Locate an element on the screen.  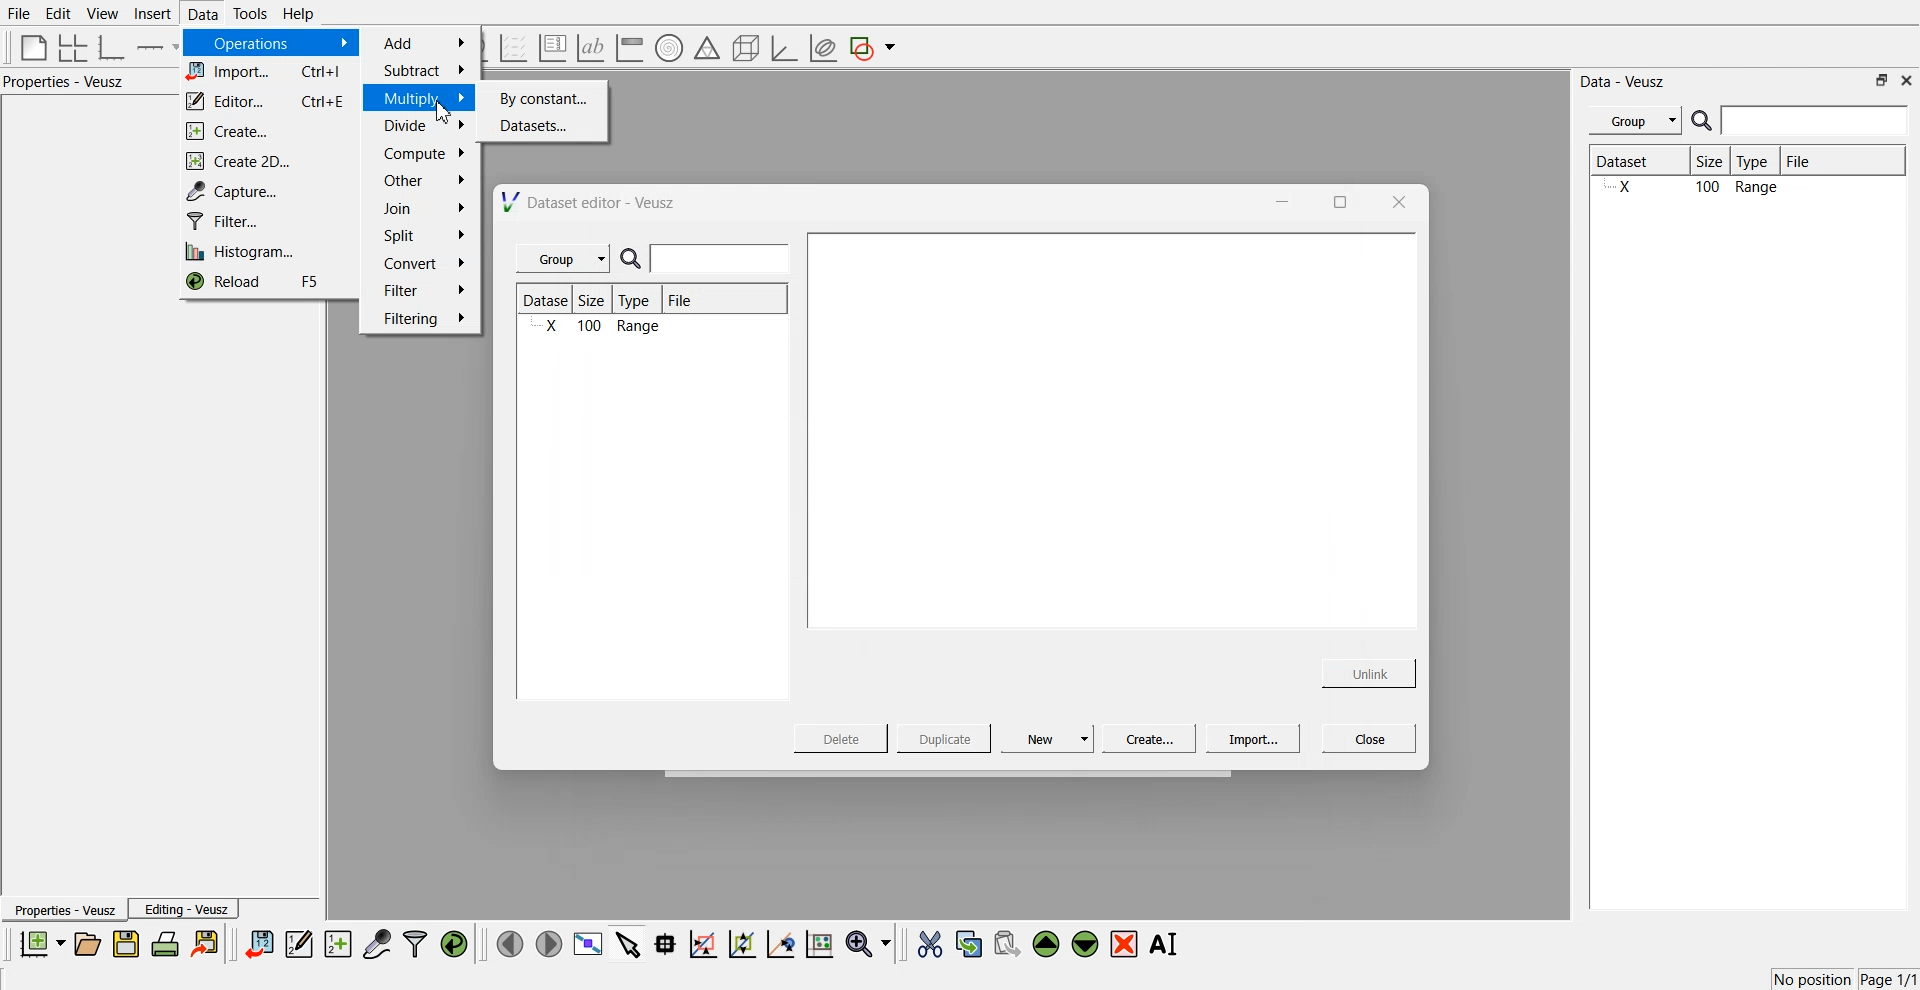
Operations is located at coordinates (268, 43).